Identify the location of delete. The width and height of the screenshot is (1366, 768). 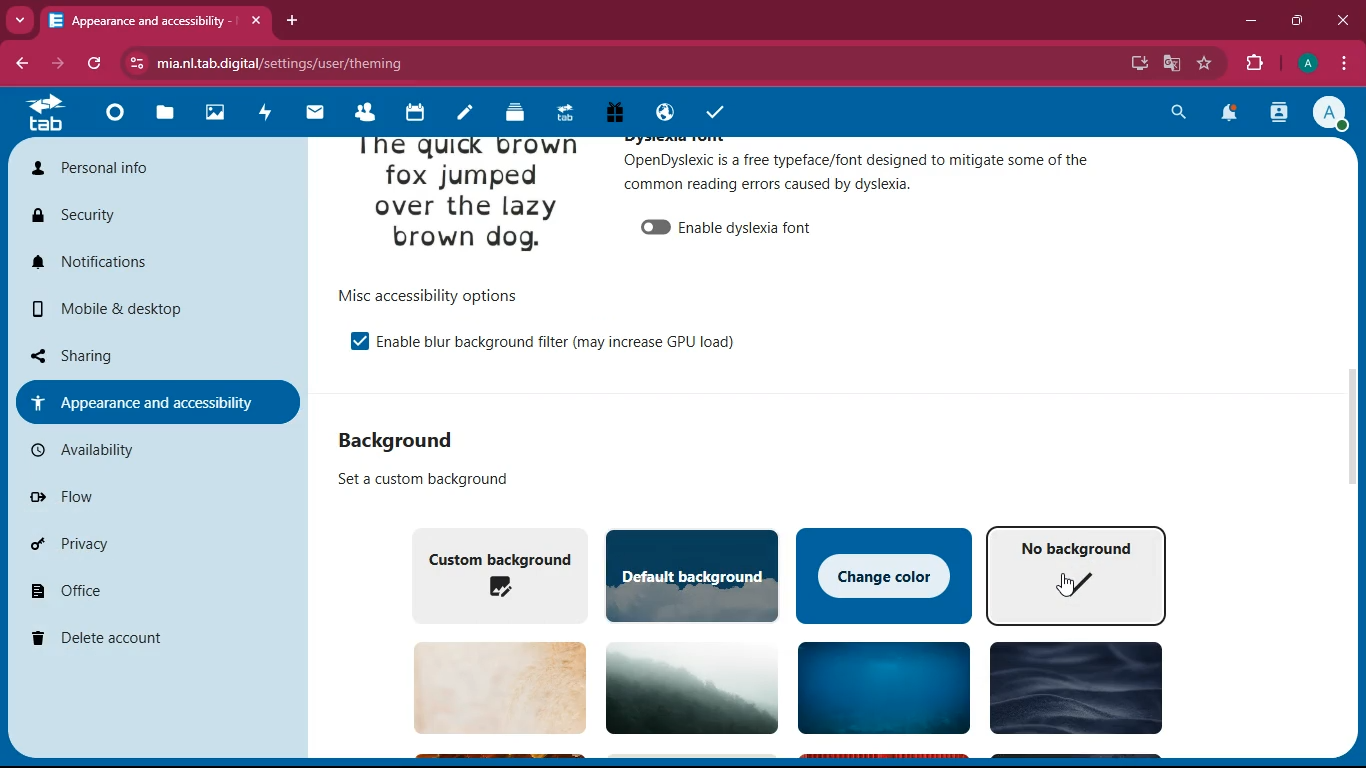
(145, 639).